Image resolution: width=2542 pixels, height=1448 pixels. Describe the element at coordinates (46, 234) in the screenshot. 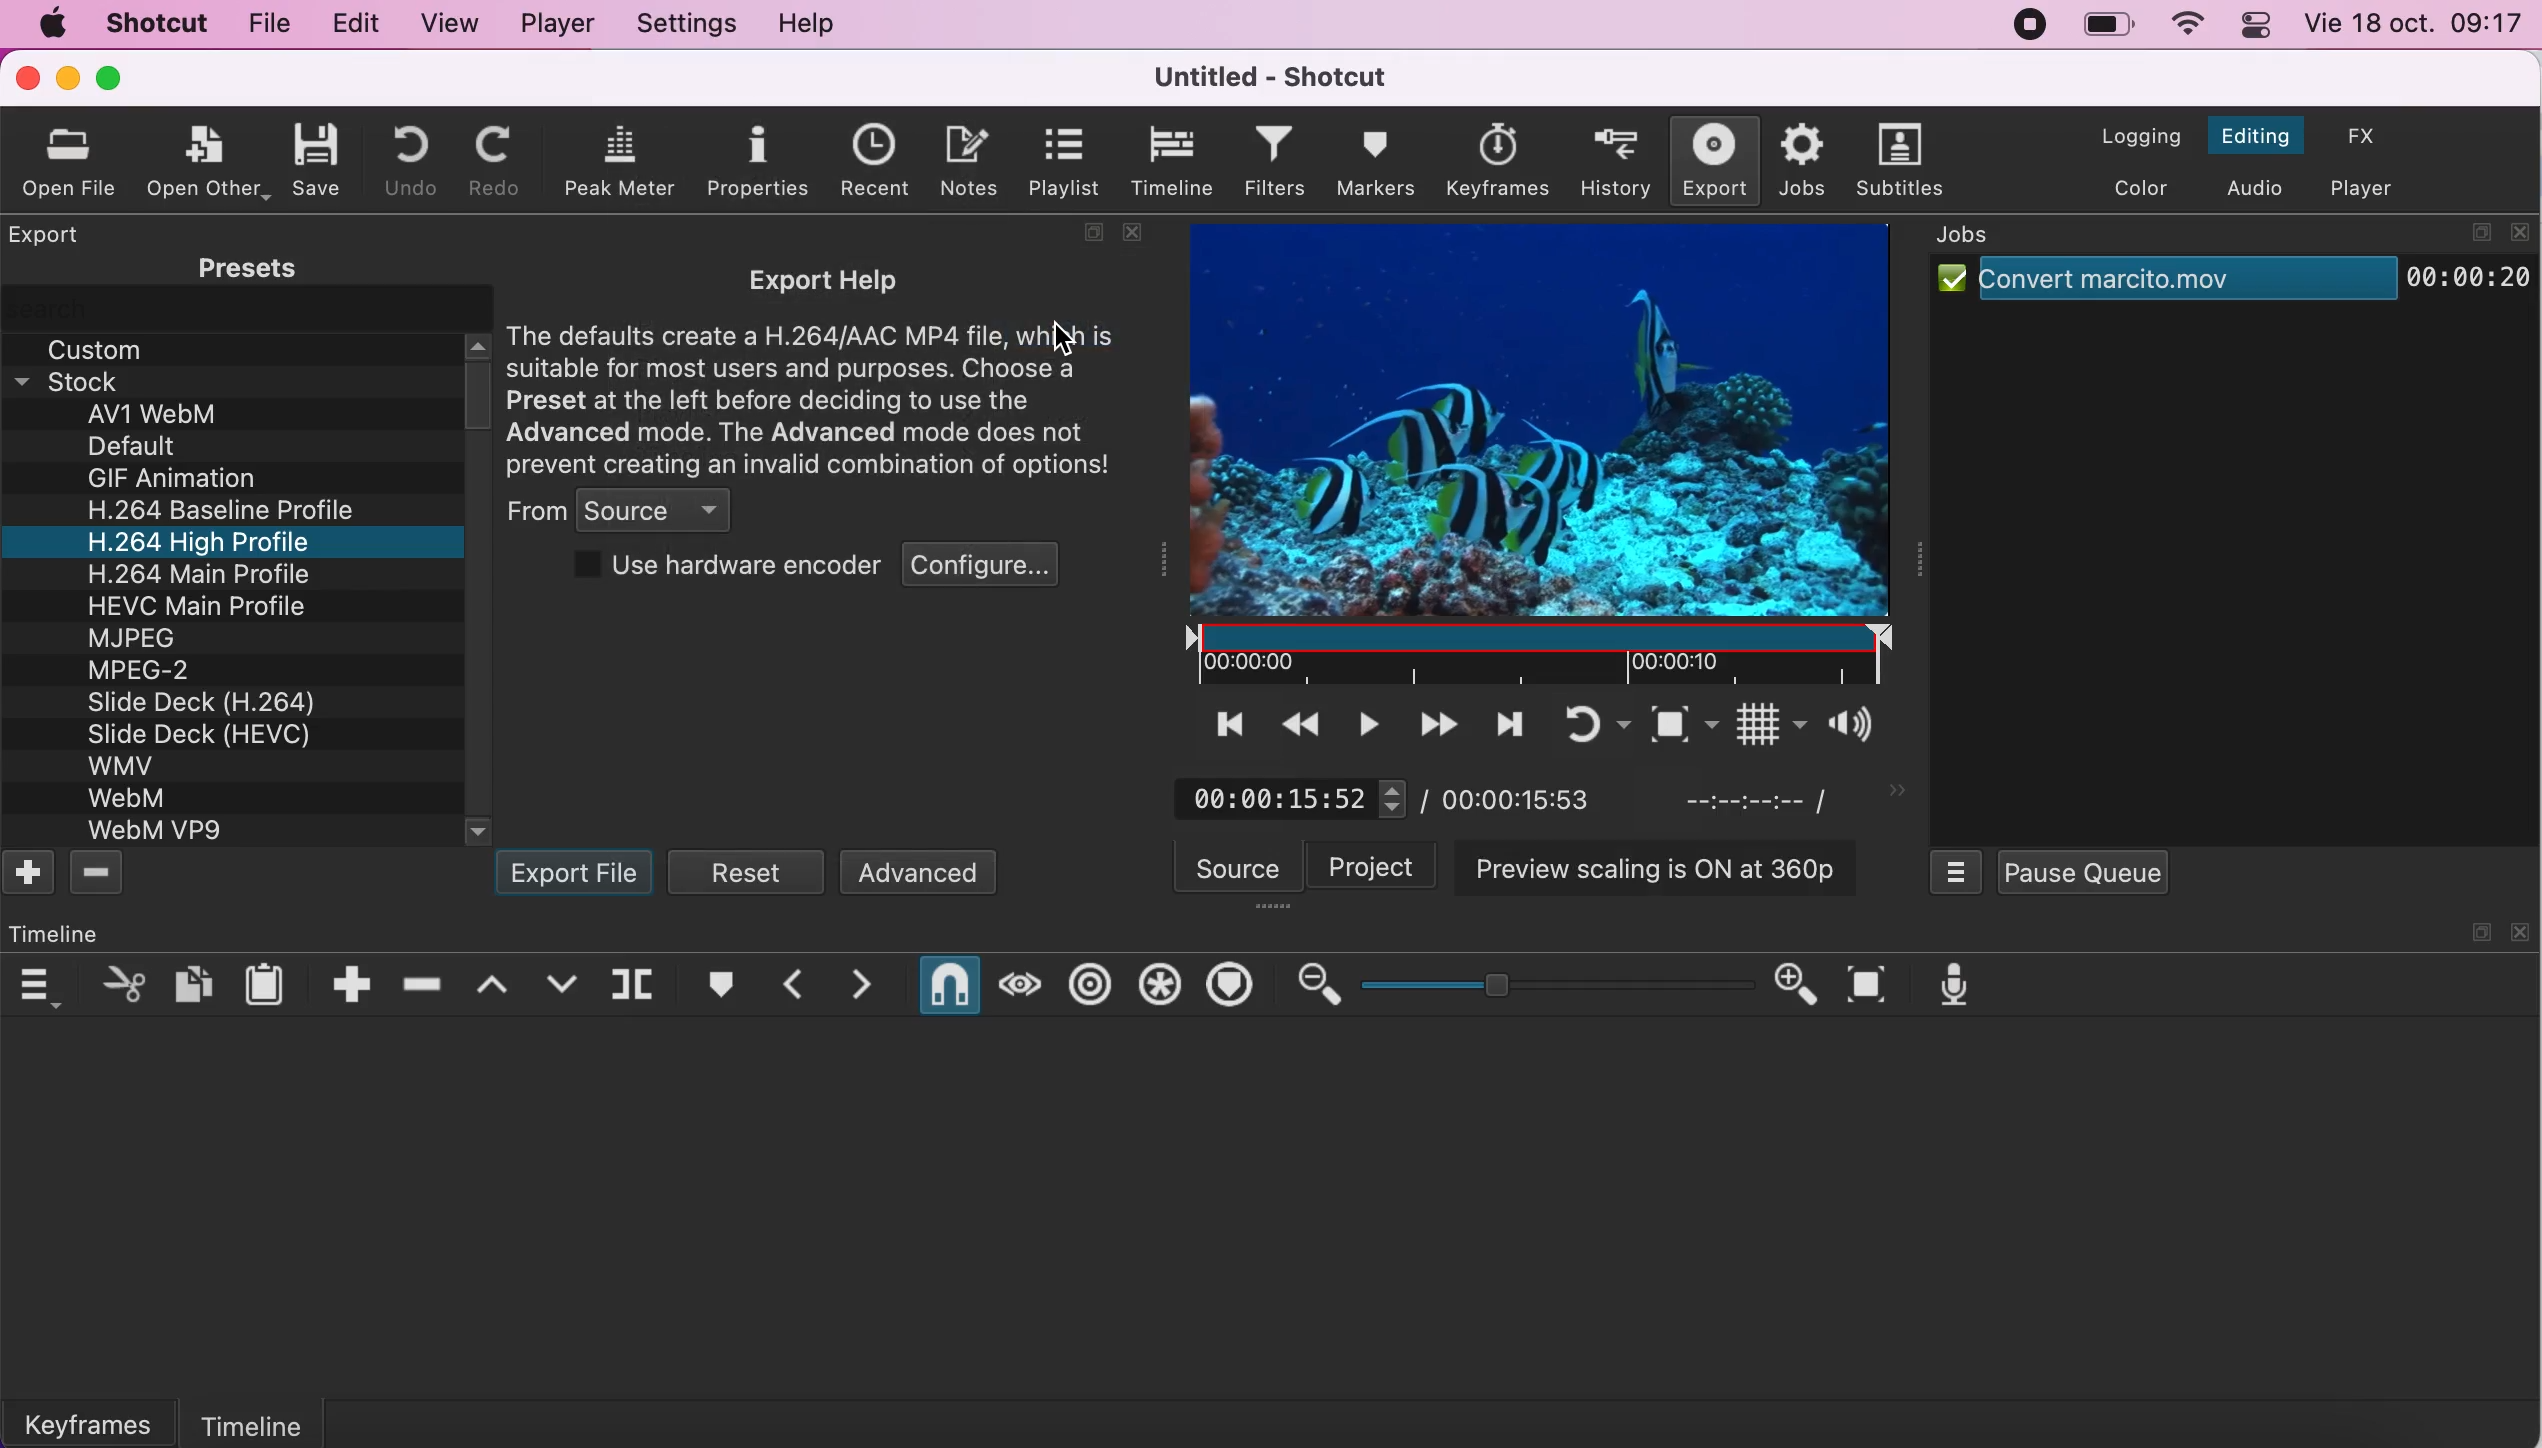

I see `export panel` at that location.